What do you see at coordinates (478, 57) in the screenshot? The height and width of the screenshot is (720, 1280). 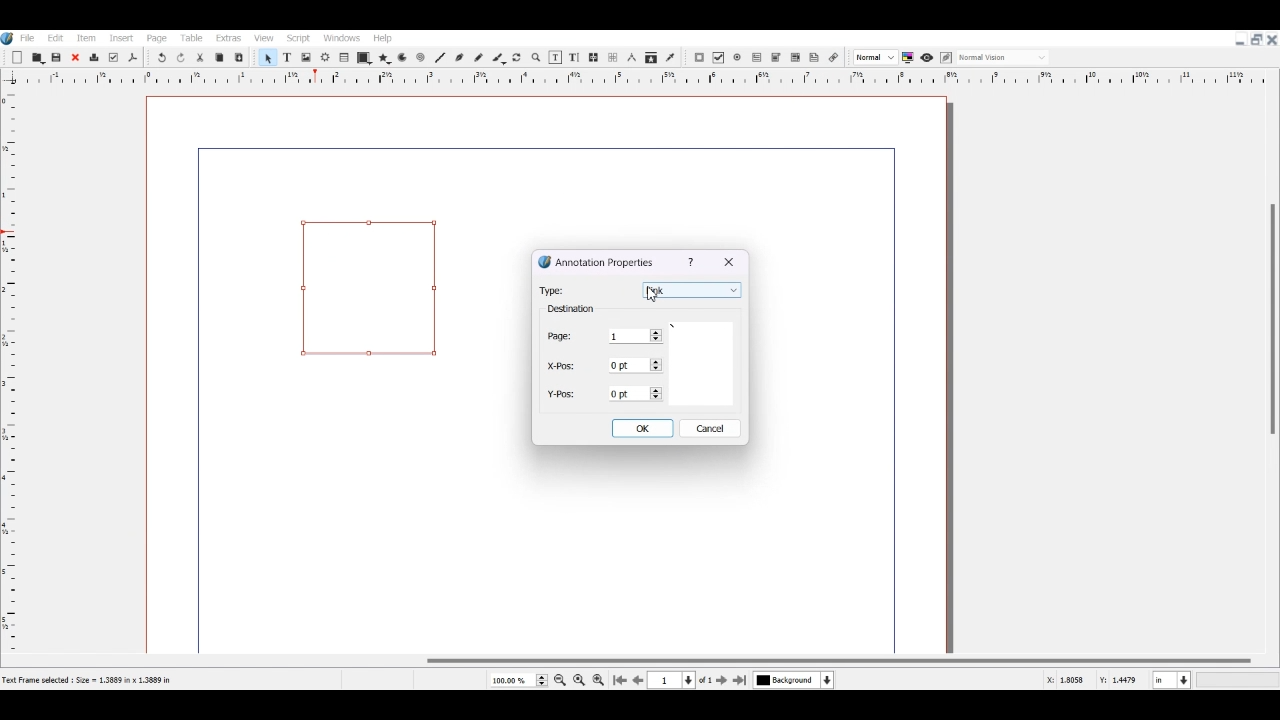 I see `Freehand line` at bounding box center [478, 57].